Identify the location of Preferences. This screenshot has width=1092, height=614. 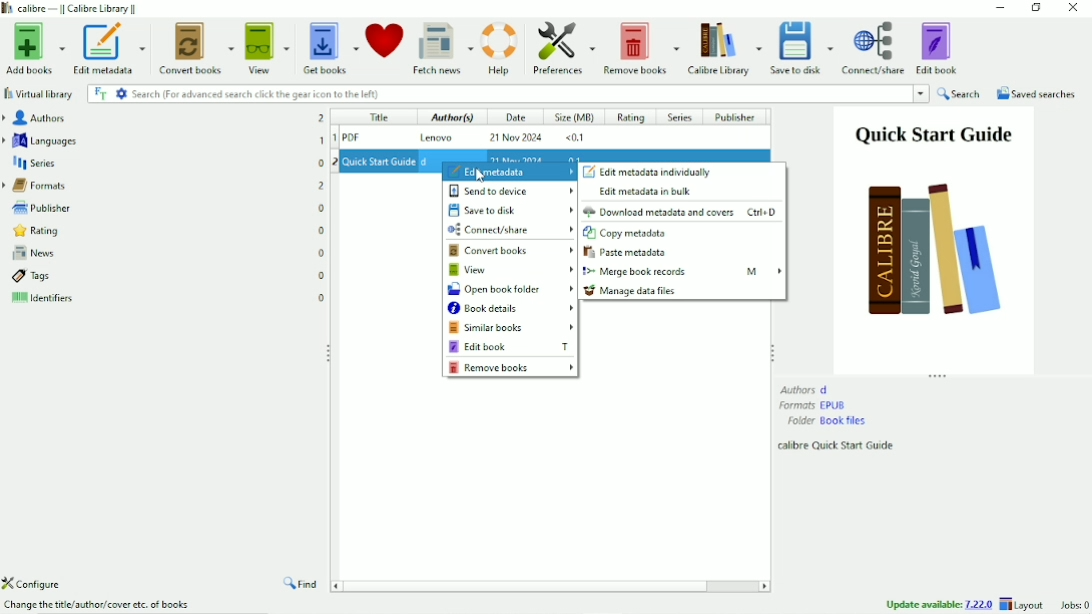
(563, 48).